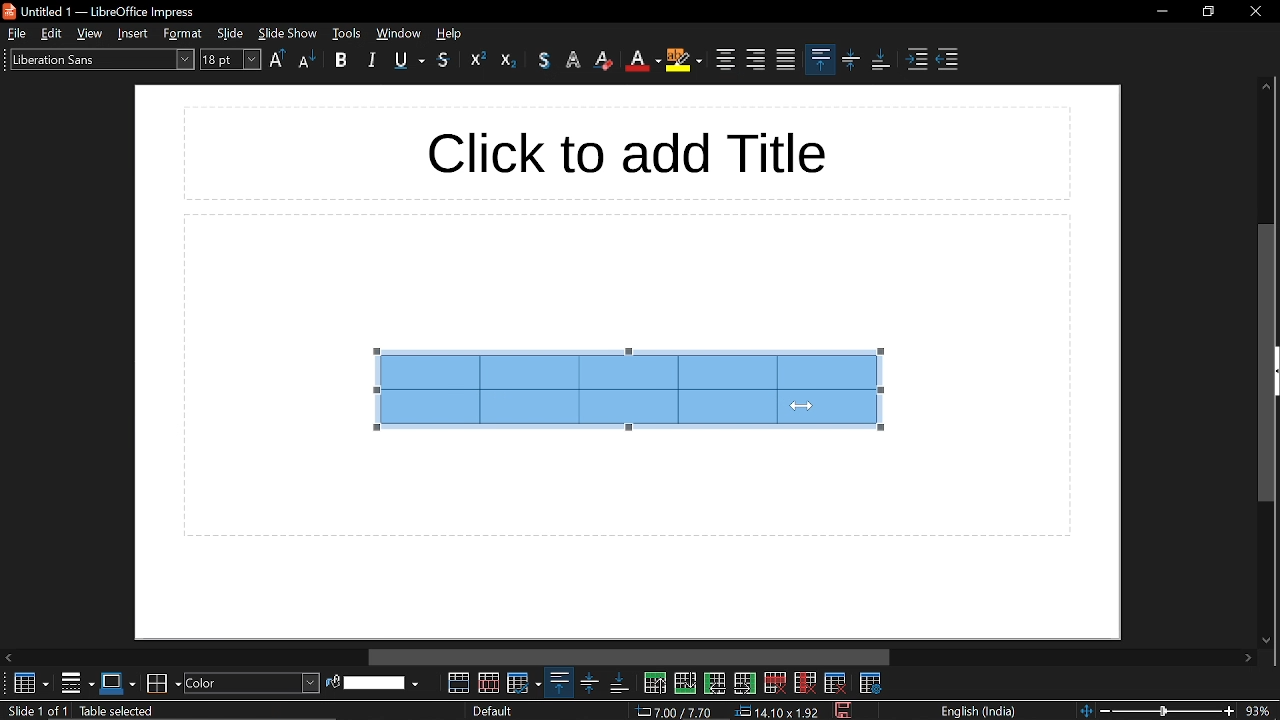  What do you see at coordinates (341, 59) in the screenshot?
I see `bold` at bounding box center [341, 59].